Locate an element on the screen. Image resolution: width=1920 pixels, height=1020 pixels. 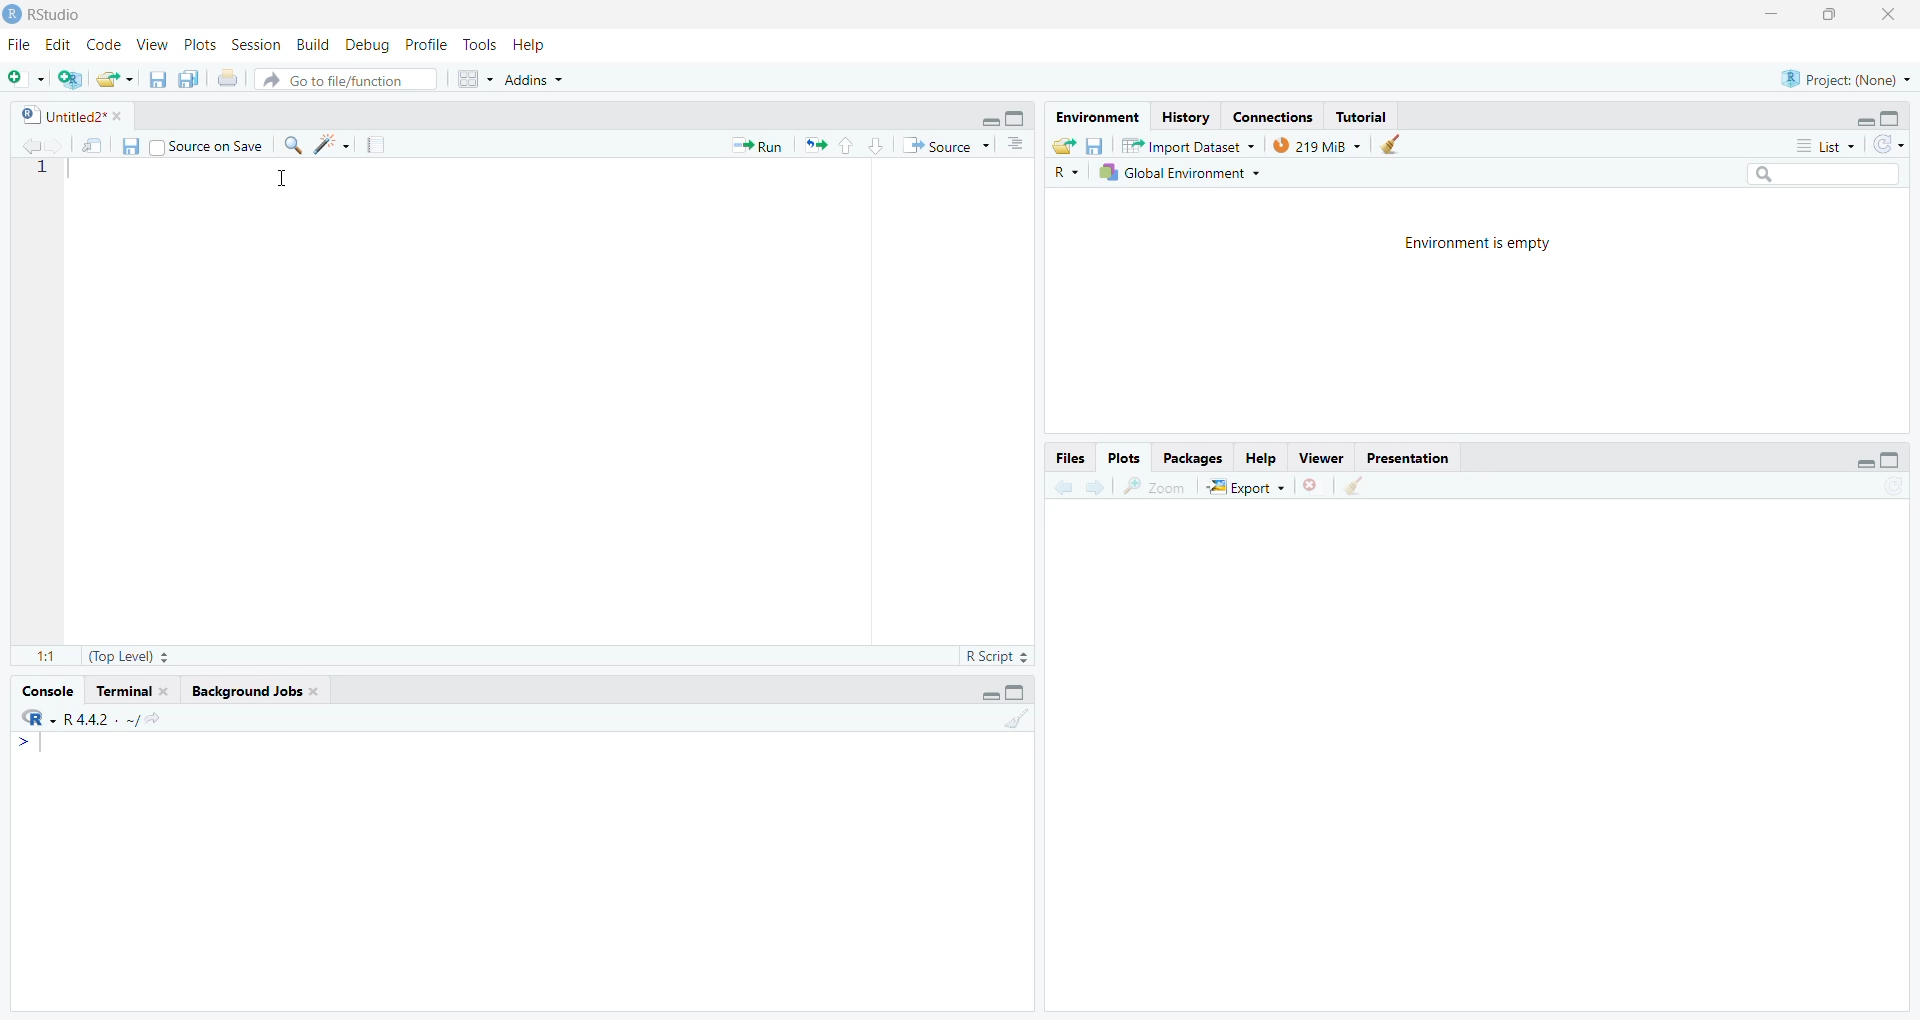
Refresh list is located at coordinates (1892, 487).